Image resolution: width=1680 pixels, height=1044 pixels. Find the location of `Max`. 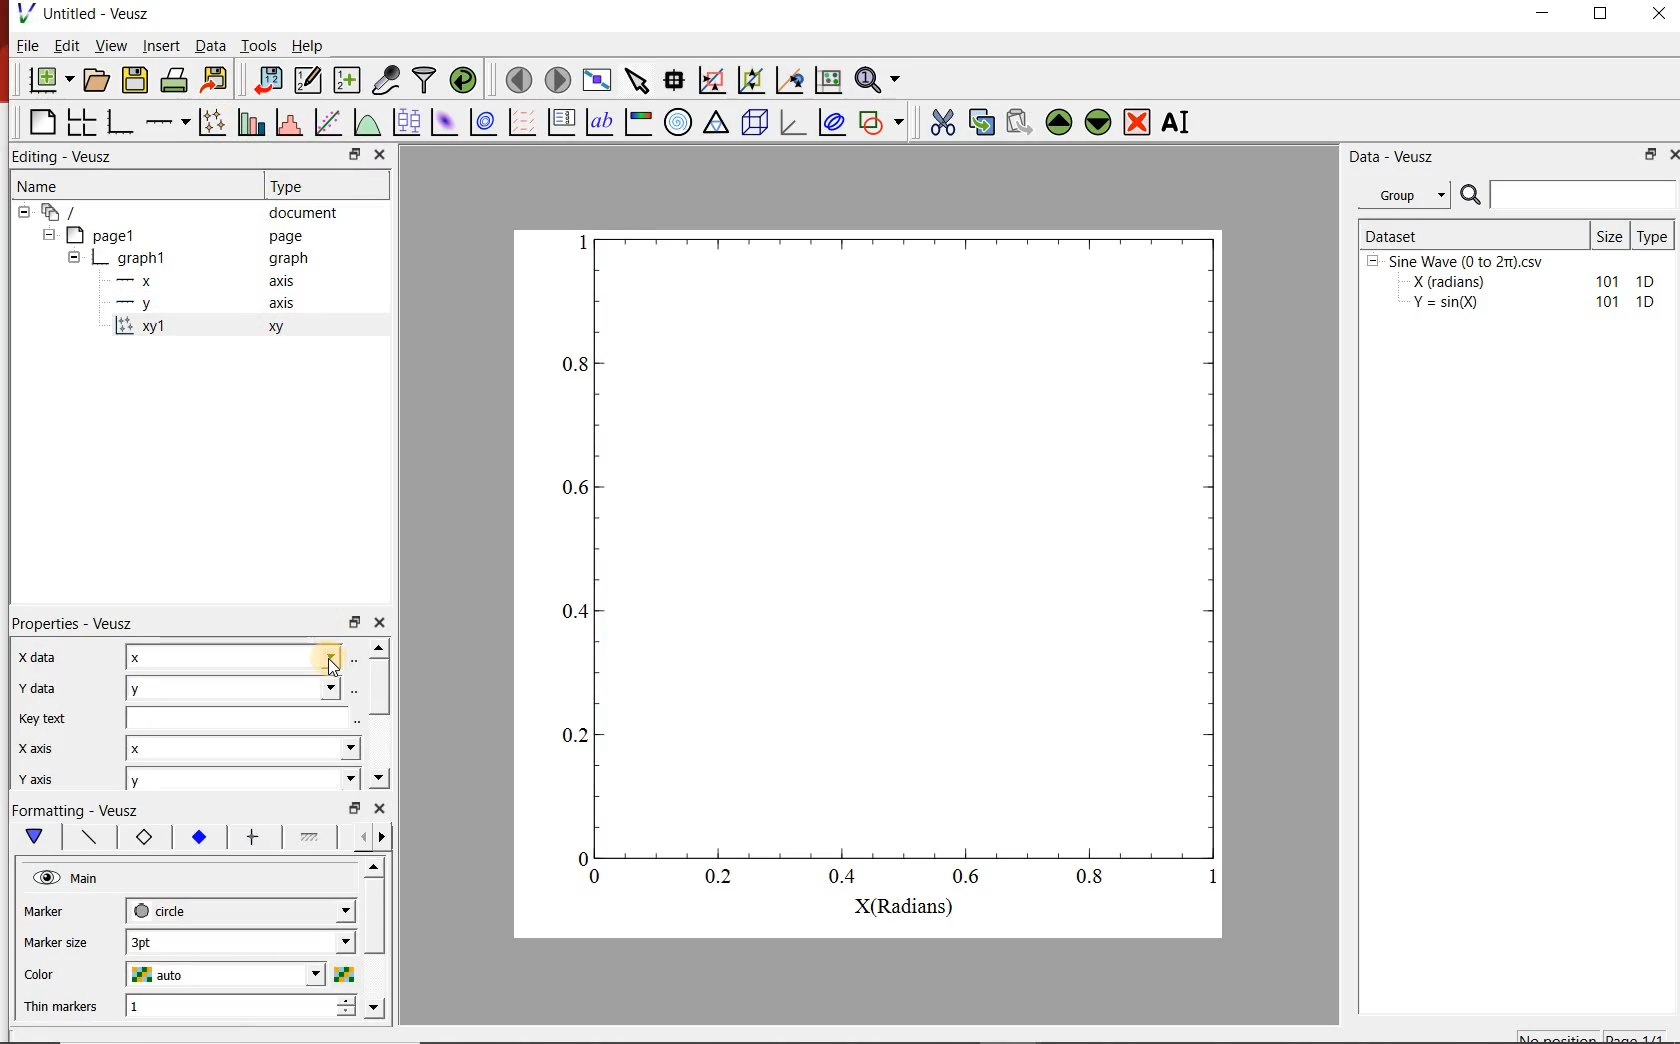

Max is located at coordinates (44, 716).